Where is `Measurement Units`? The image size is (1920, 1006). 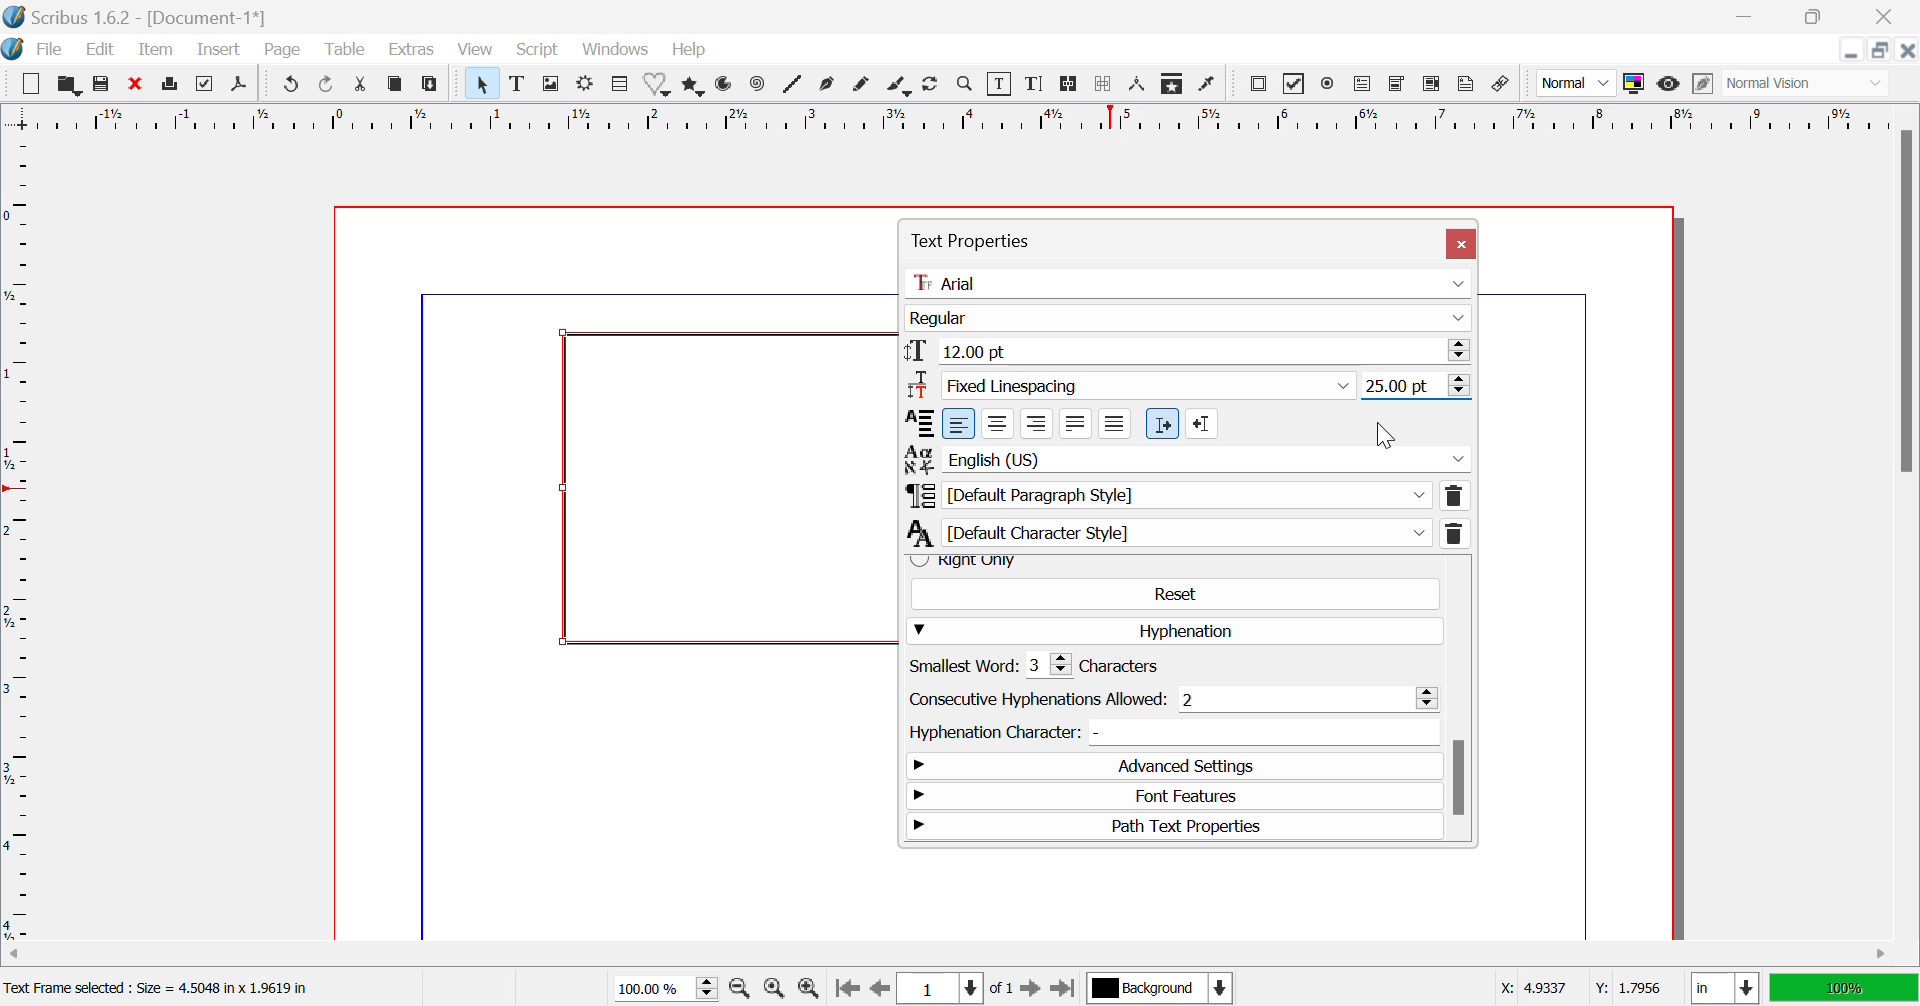
Measurement Units is located at coordinates (1720, 988).